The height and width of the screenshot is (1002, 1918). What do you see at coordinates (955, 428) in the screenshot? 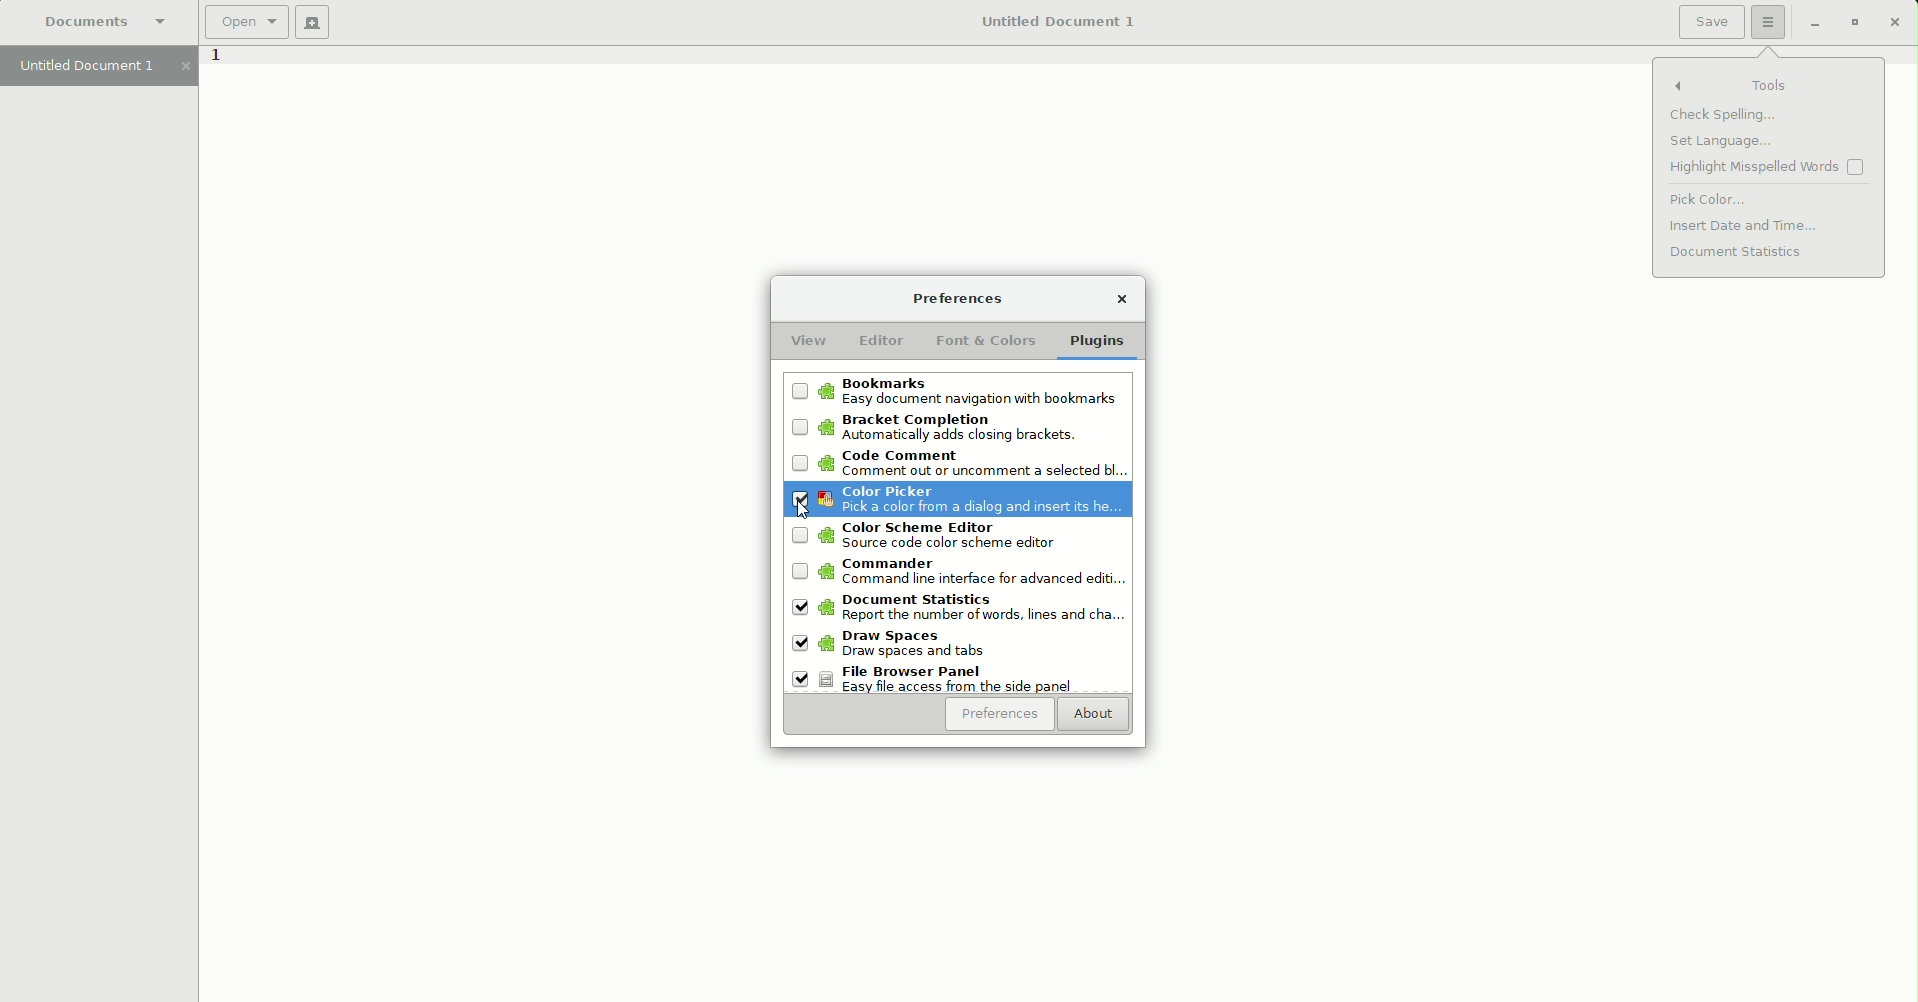
I see `Bracket completion: Automatically adds closing brackets` at bounding box center [955, 428].